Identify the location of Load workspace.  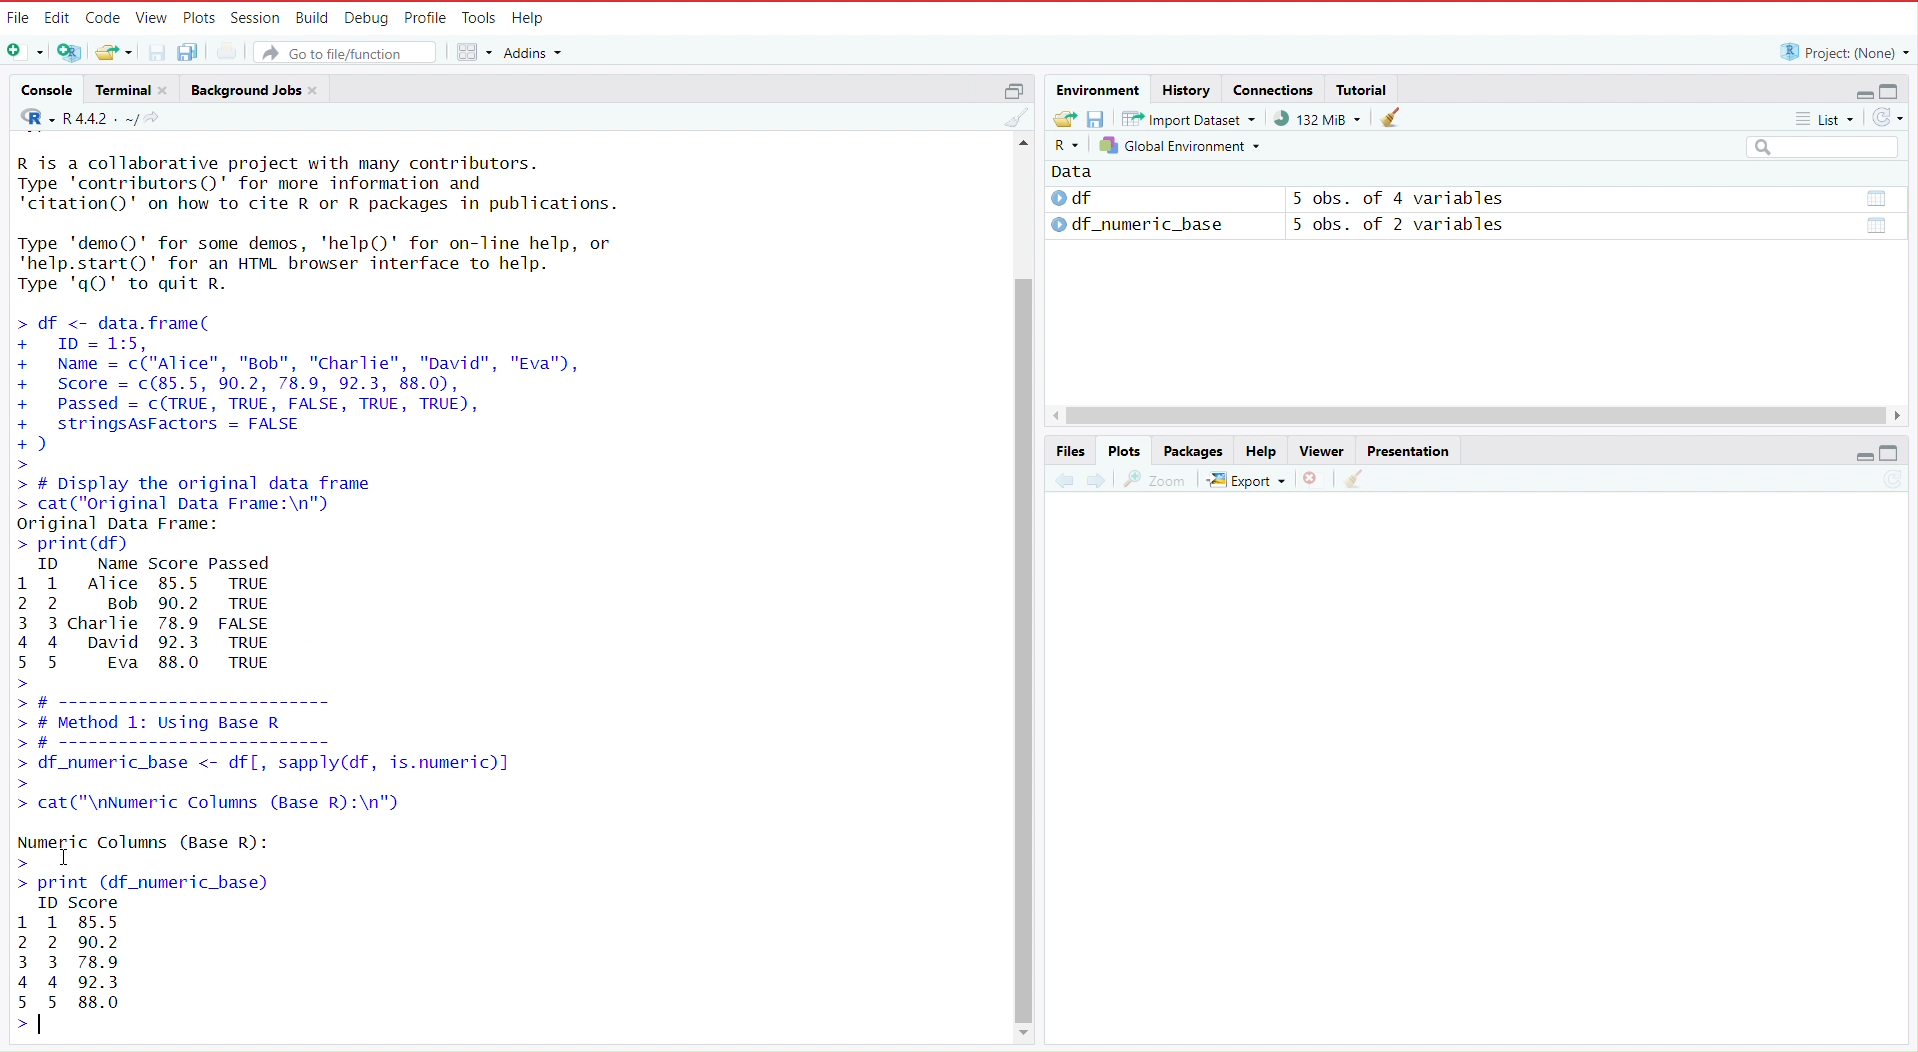
(1061, 119).